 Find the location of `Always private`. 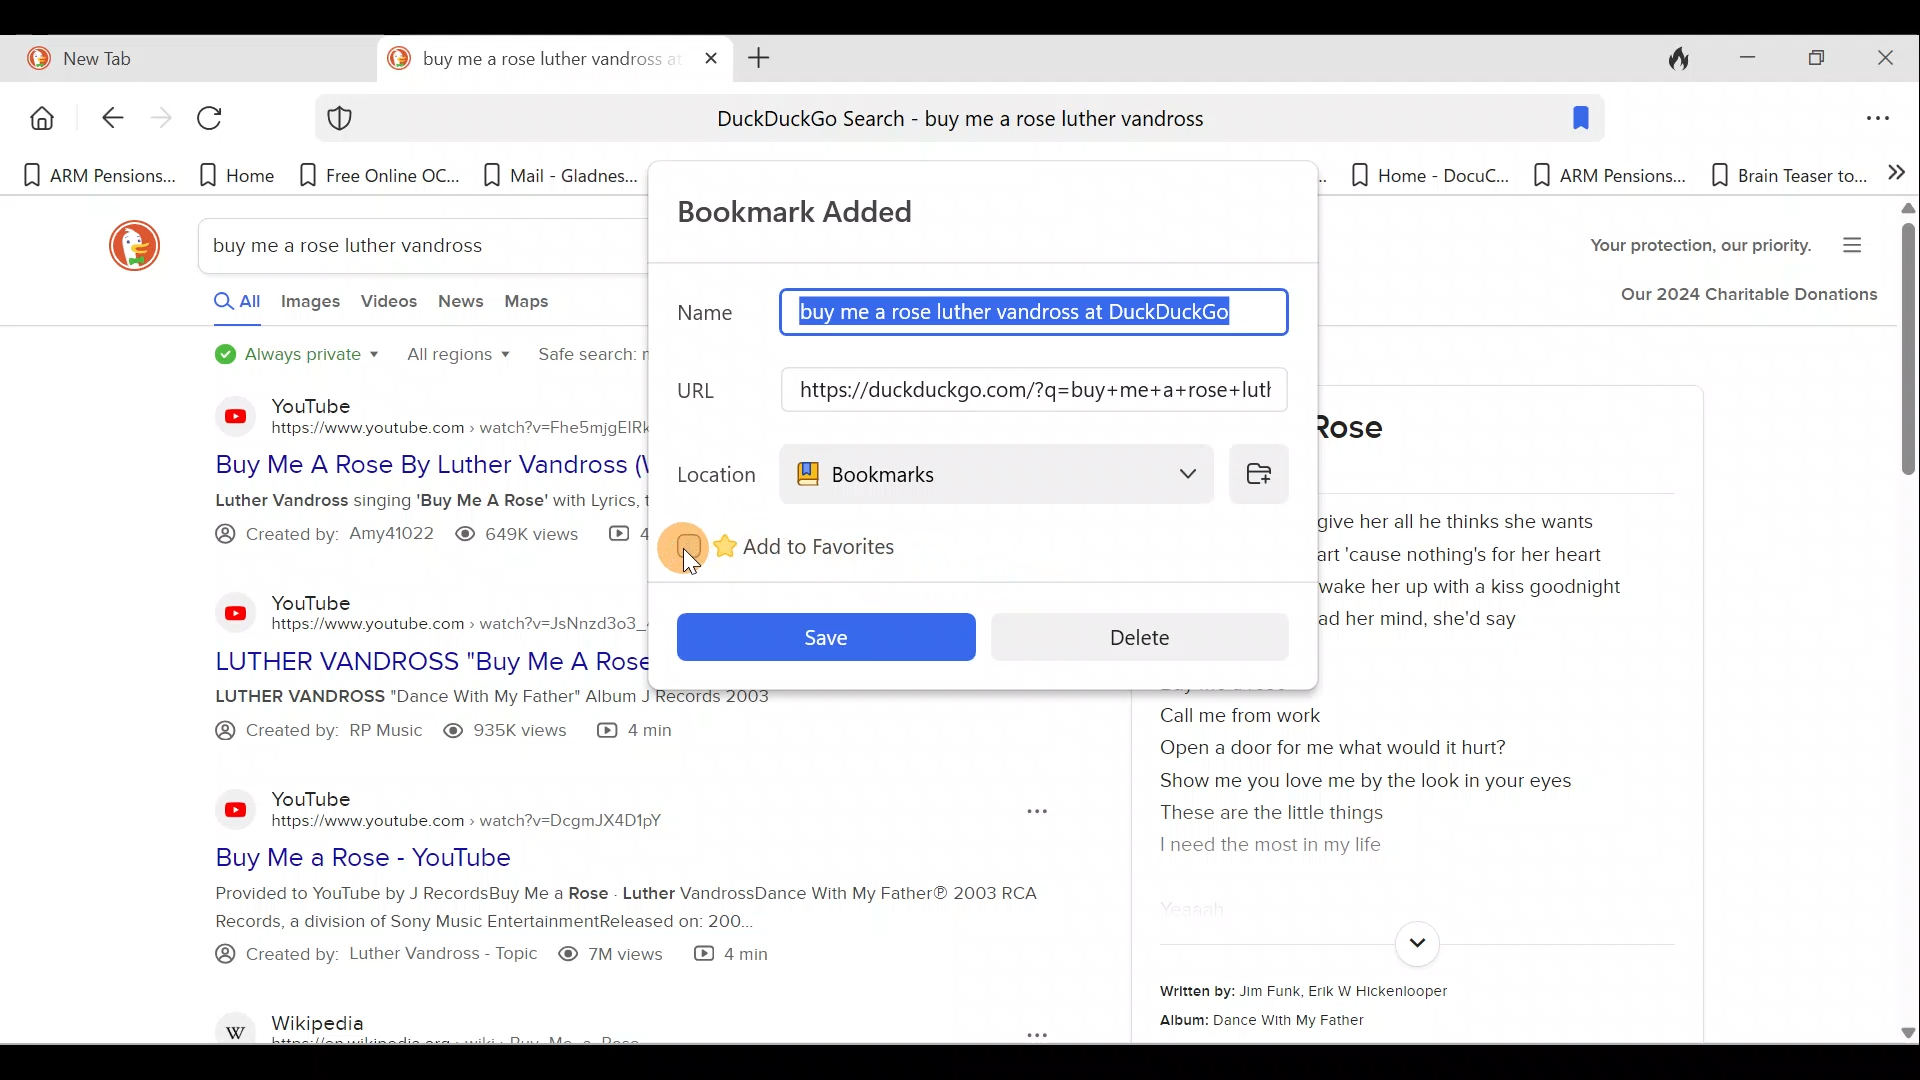

Always private is located at coordinates (298, 356).